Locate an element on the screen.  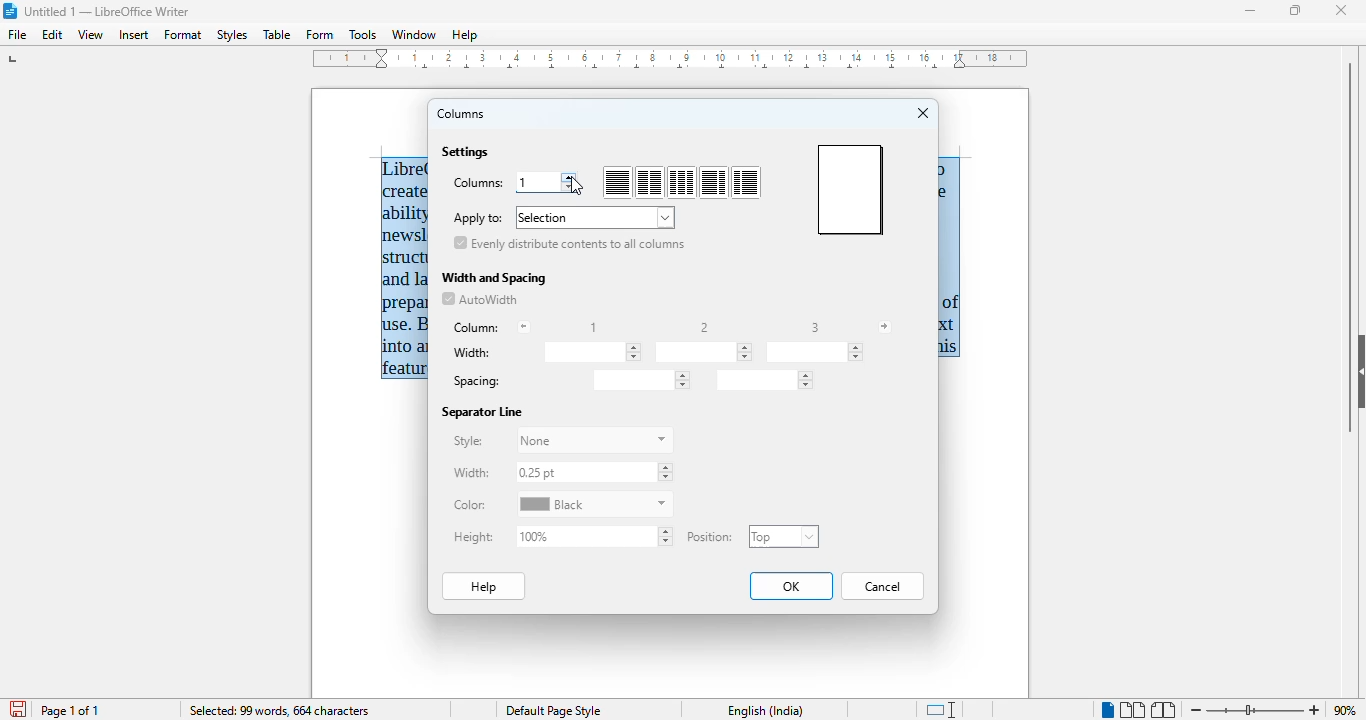
position:  is located at coordinates (711, 536).